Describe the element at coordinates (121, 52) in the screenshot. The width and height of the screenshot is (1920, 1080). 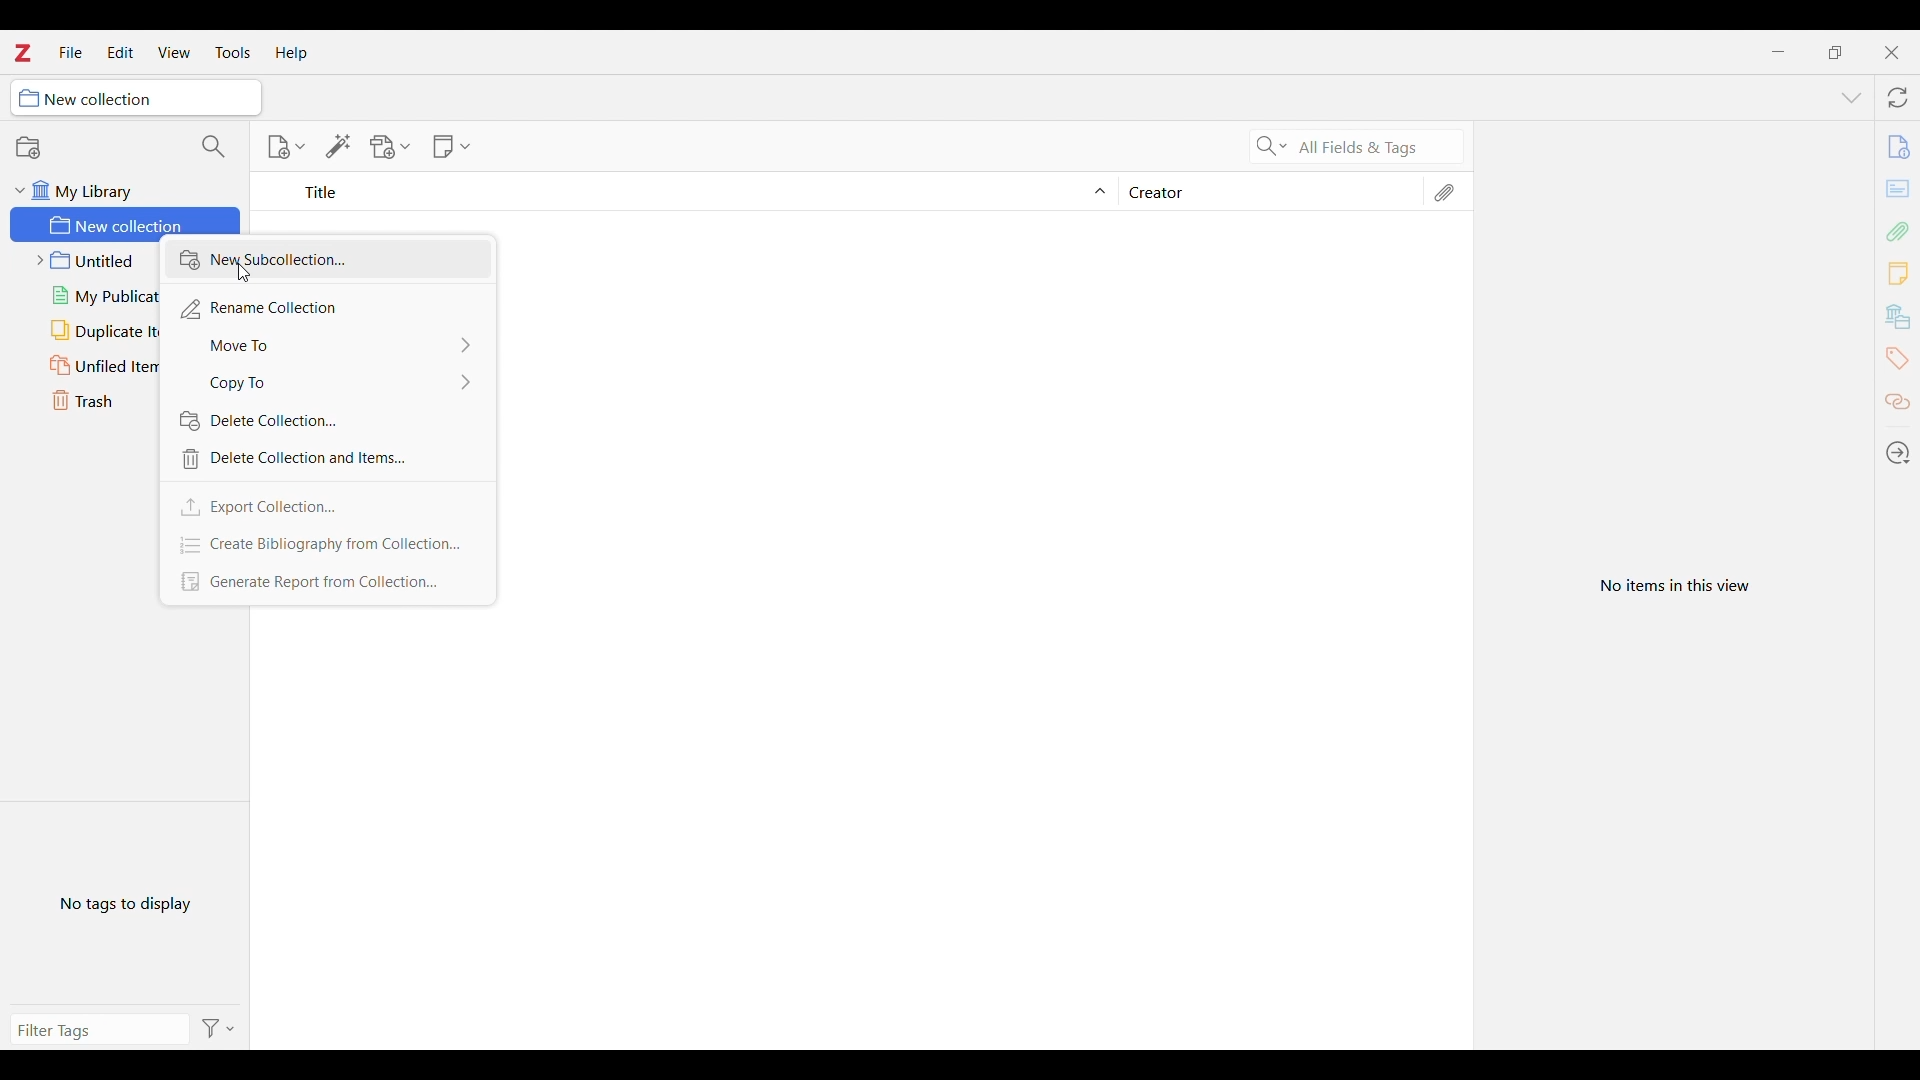
I see `Edit menu` at that location.